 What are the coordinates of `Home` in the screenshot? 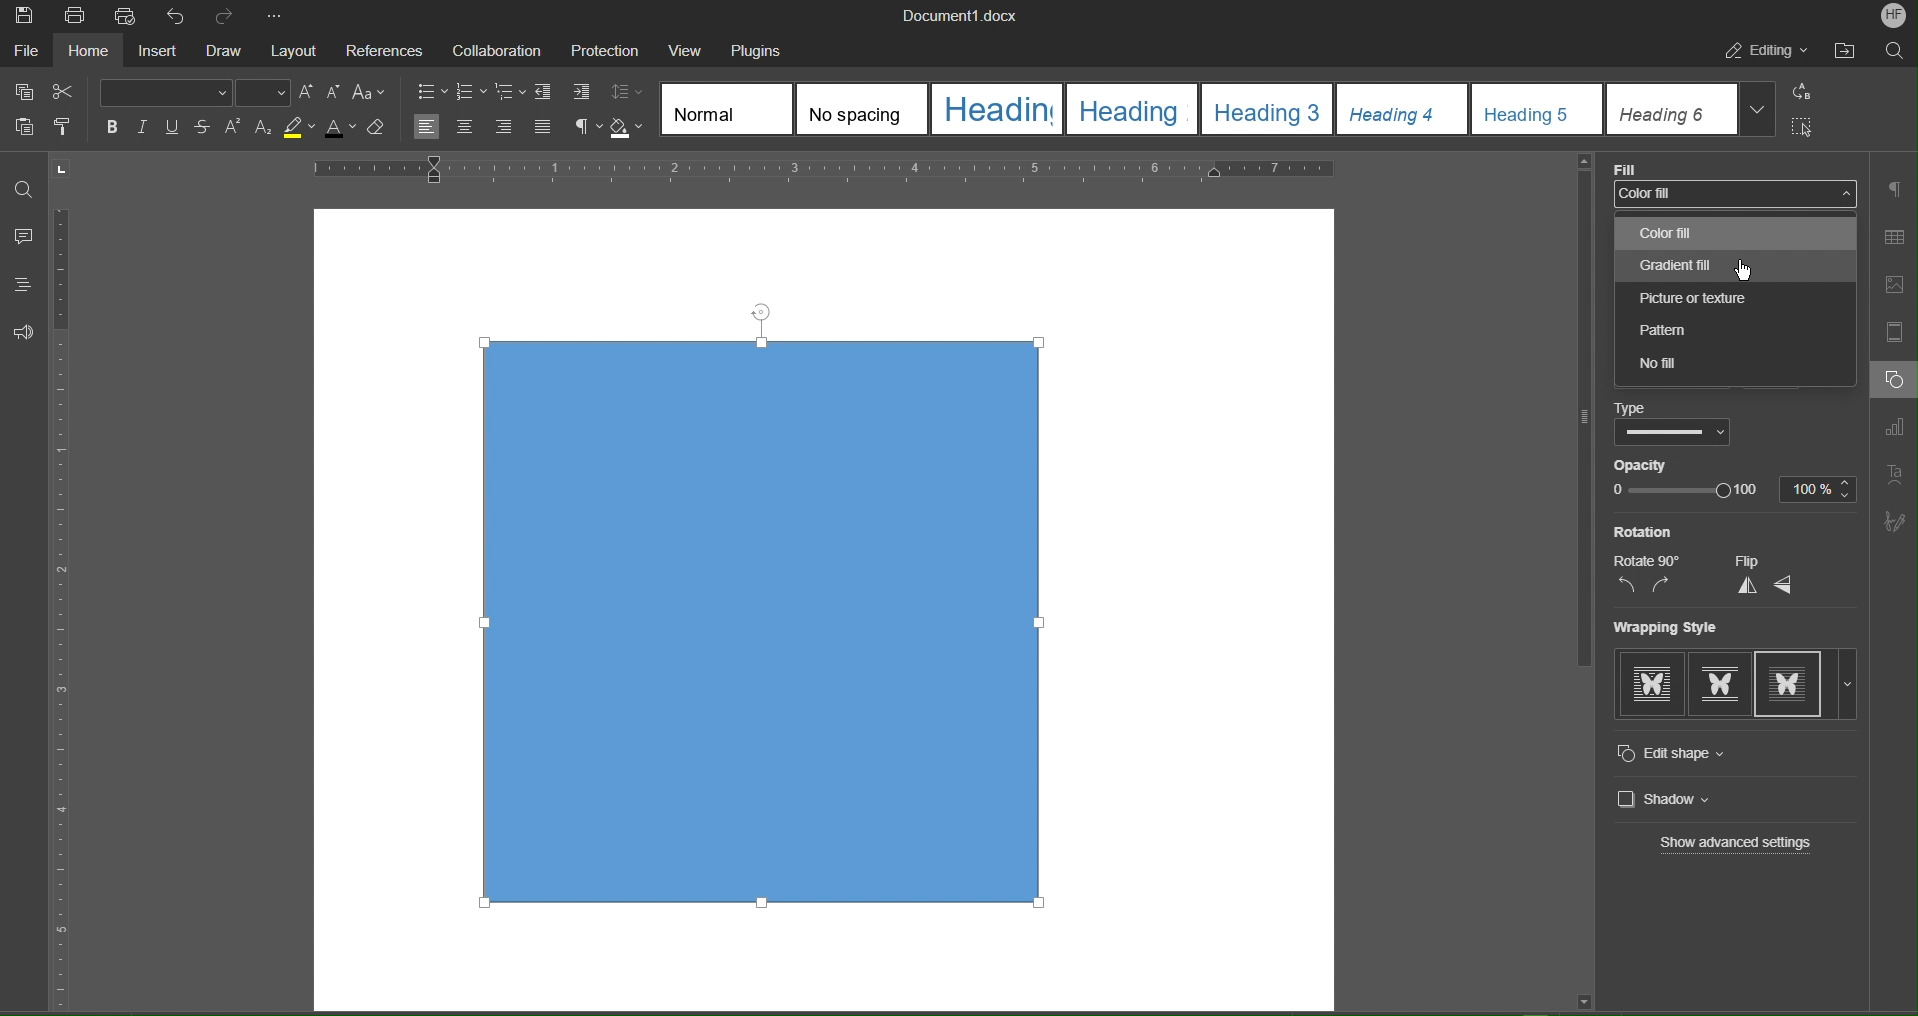 It's located at (85, 51).